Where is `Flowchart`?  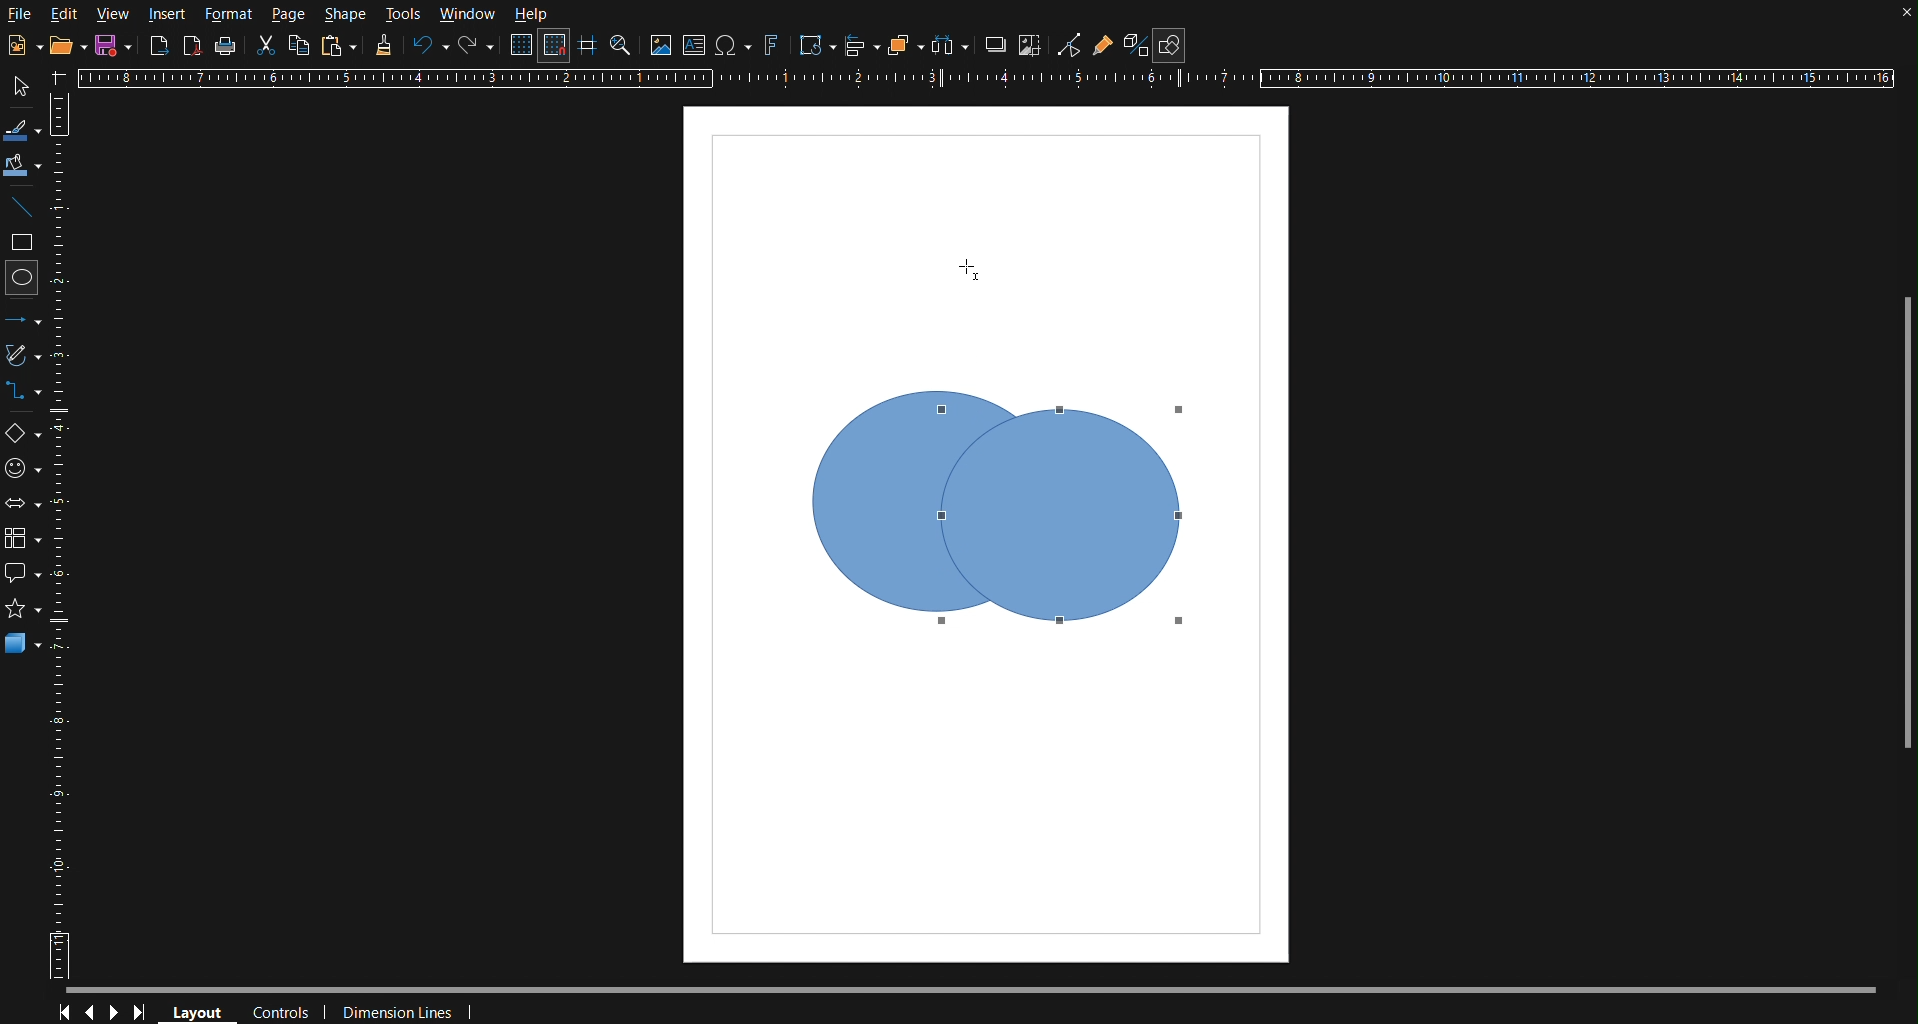
Flowchart is located at coordinates (23, 541).